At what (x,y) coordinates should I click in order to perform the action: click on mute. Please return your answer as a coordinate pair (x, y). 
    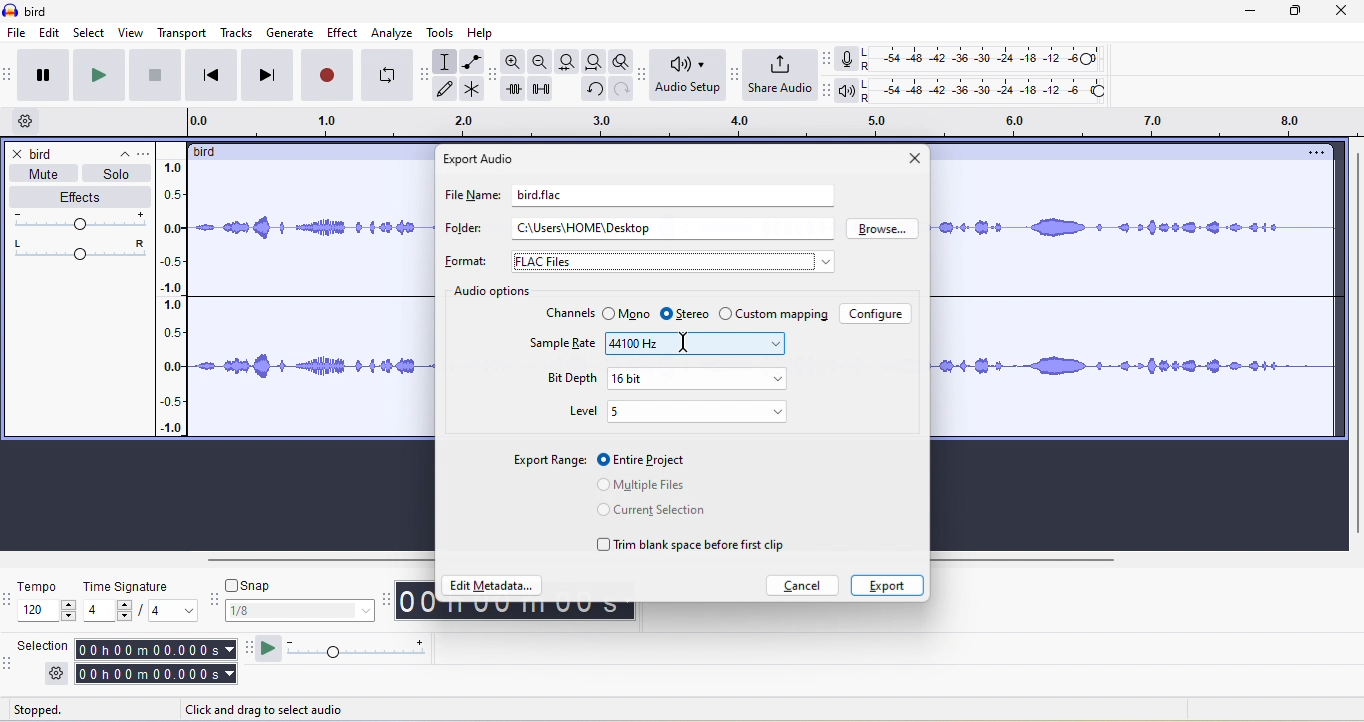
    Looking at the image, I should click on (39, 174).